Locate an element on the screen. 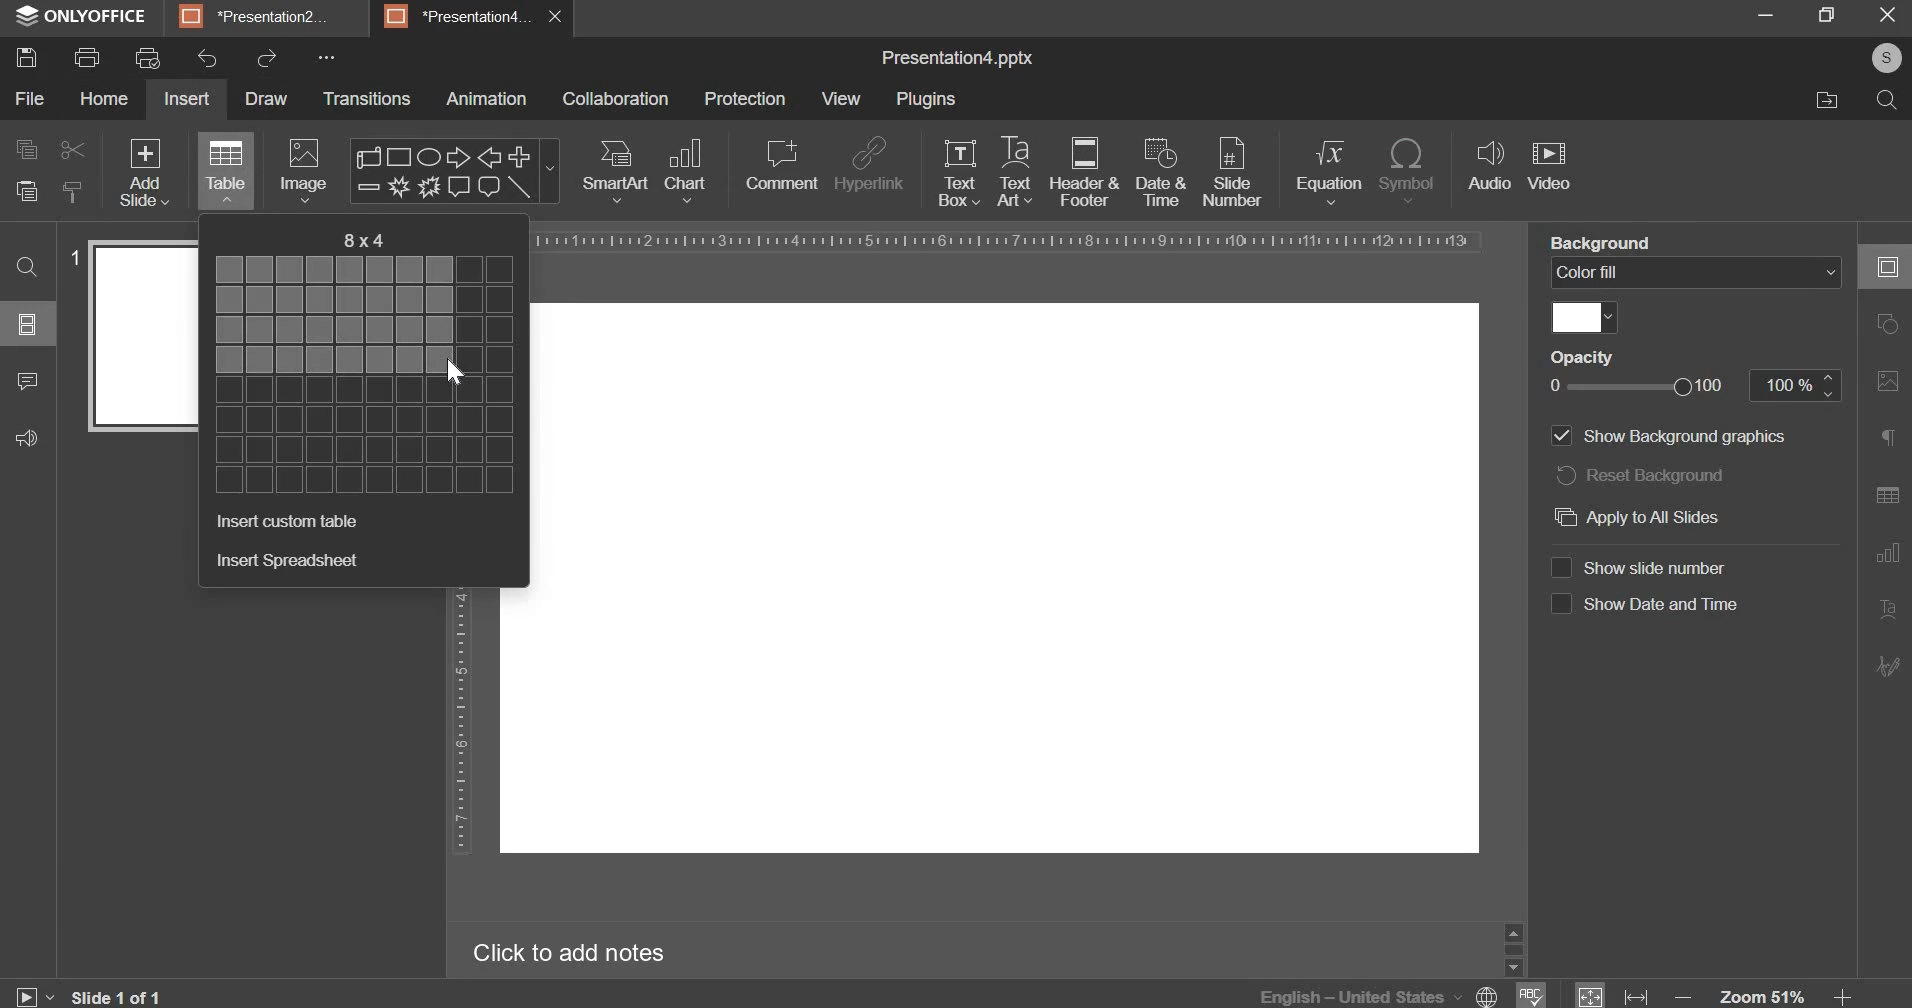  set document language is located at coordinates (1489, 994).